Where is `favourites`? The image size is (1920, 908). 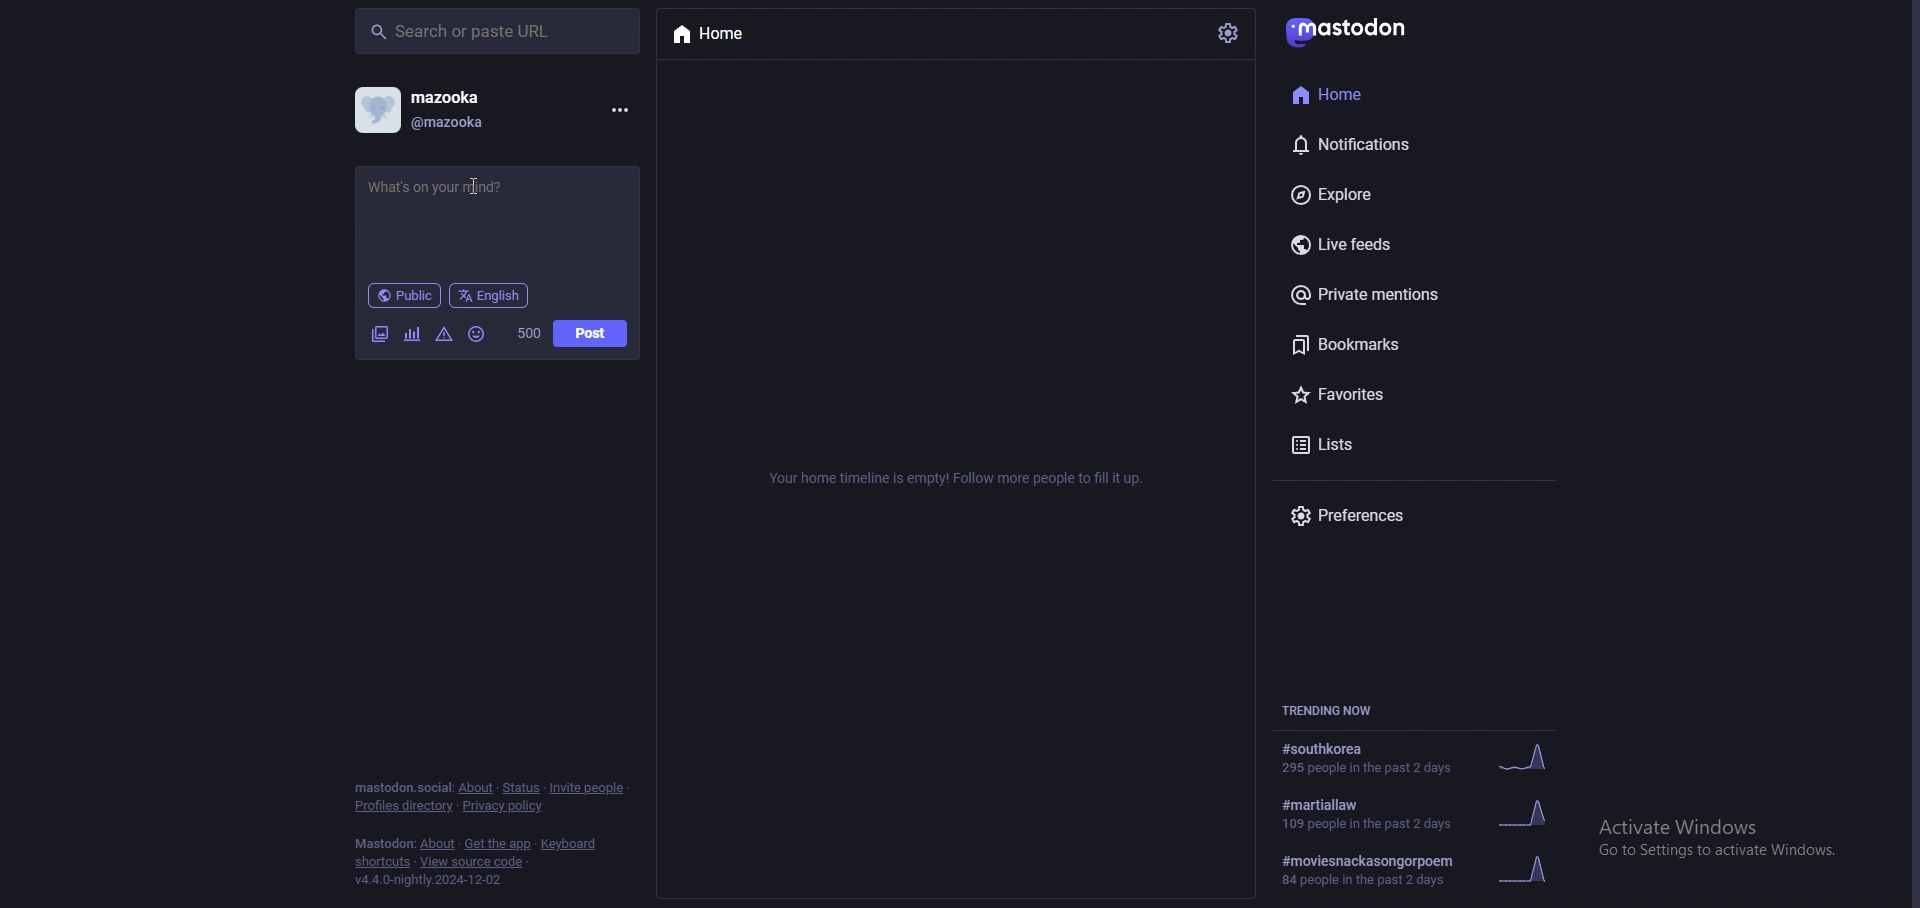
favourites is located at coordinates (1380, 394).